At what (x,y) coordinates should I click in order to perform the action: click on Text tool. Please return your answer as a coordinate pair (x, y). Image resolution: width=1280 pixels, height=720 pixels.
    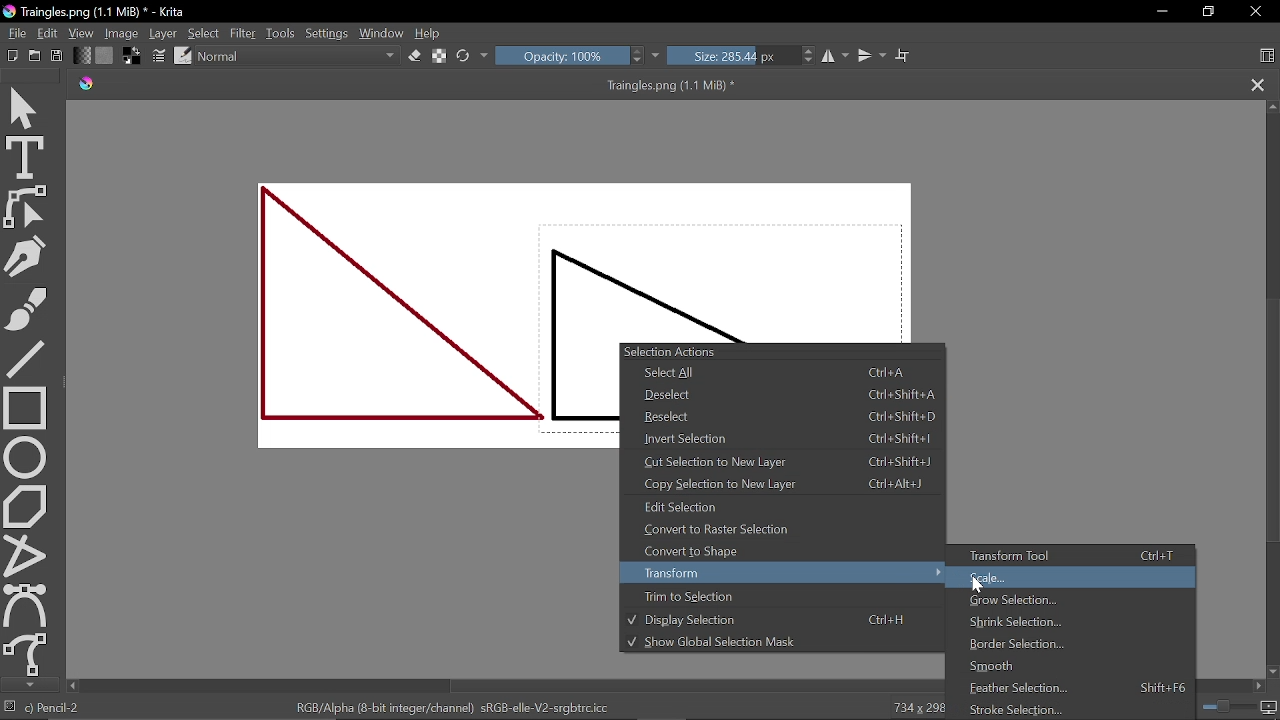
    Looking at the image, I should click on (26, 157).